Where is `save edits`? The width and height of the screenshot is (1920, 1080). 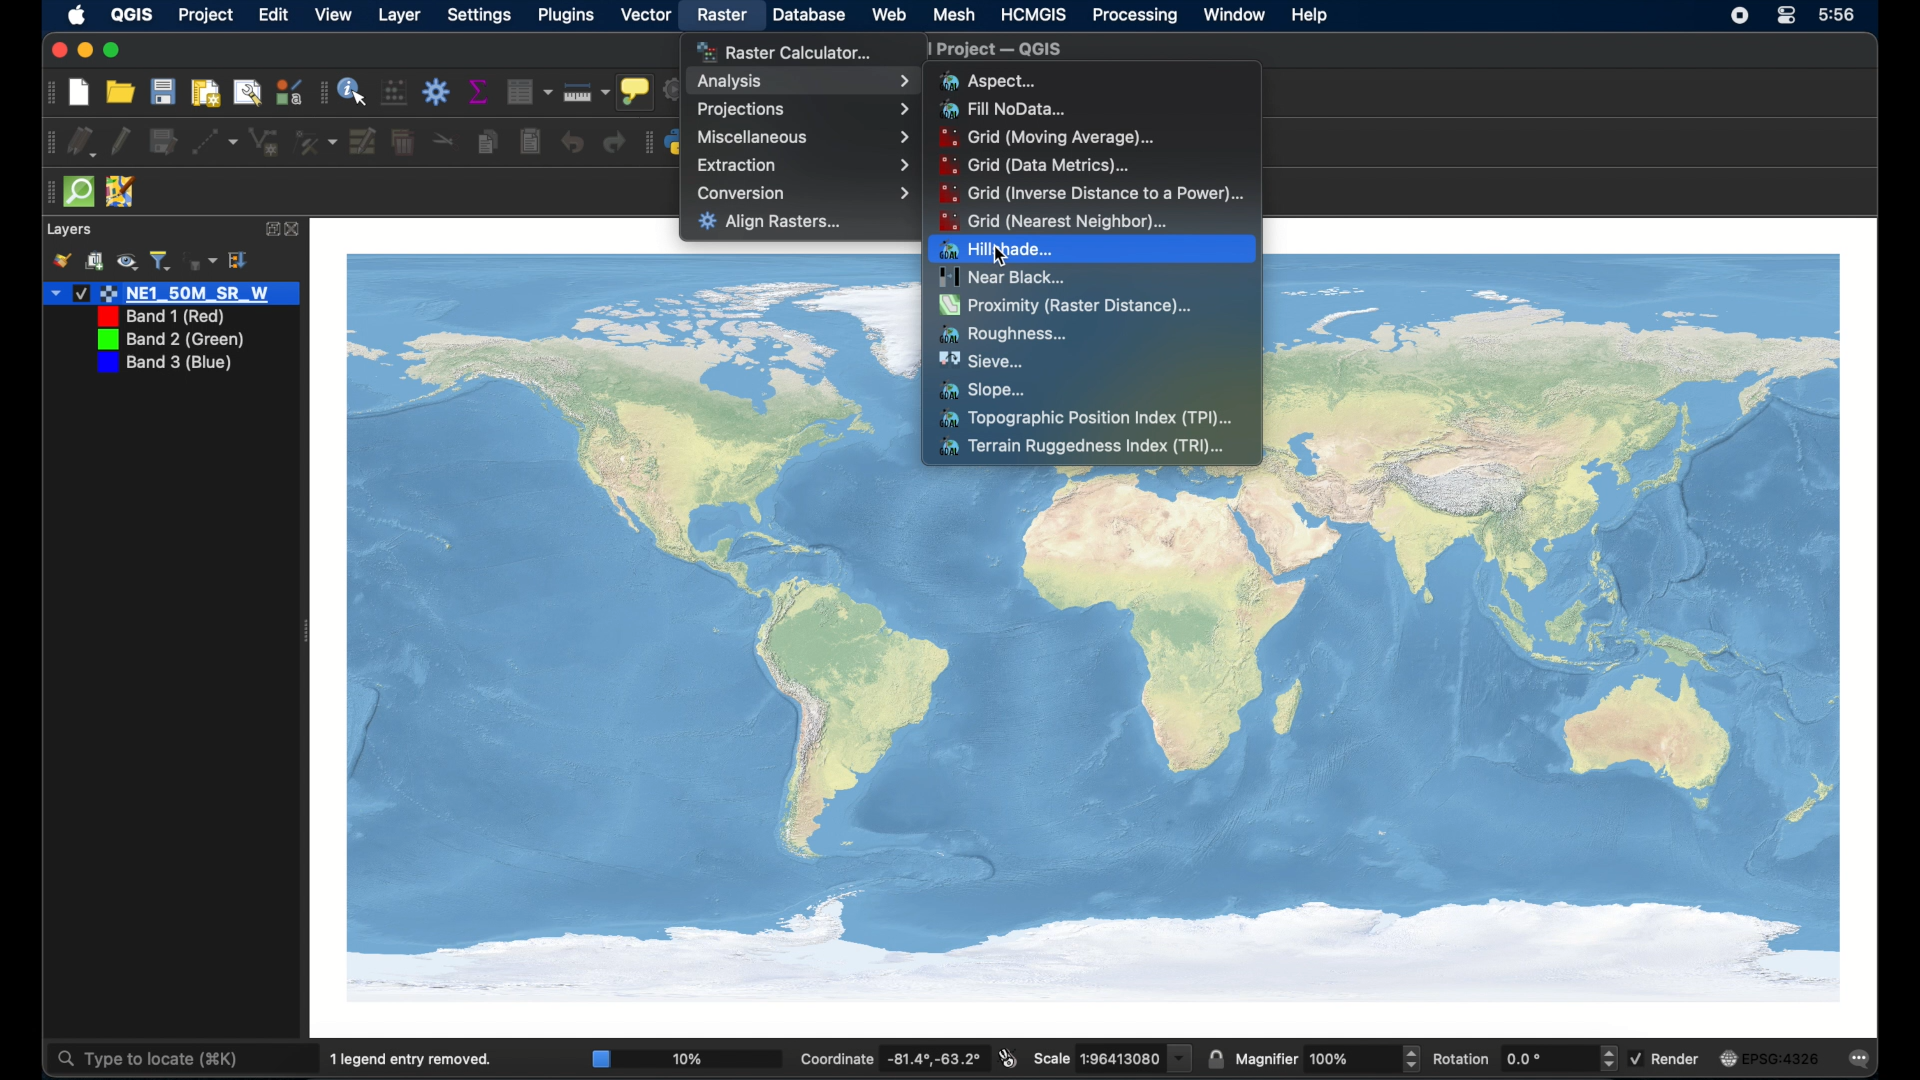
save edits is located at coordinates (164, 142).